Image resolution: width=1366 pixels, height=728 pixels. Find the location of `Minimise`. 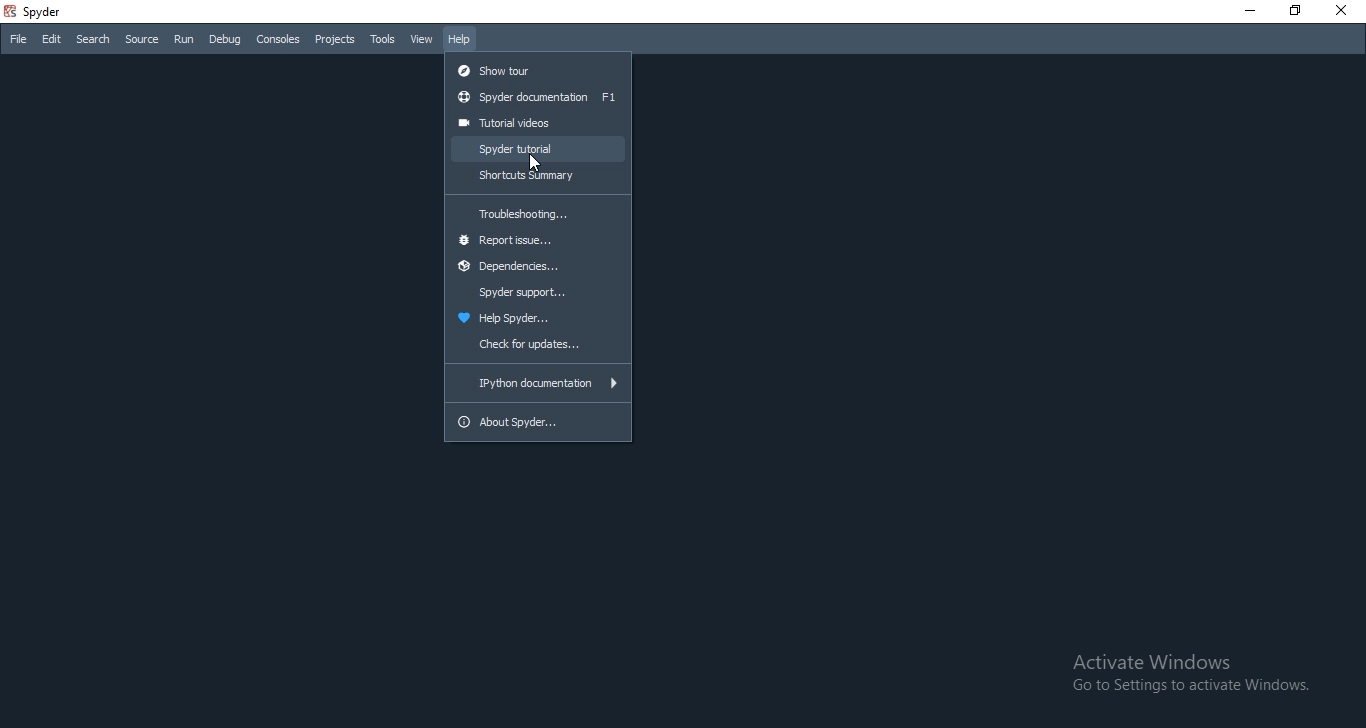

Minimise is located at coordinates (1250, 11).